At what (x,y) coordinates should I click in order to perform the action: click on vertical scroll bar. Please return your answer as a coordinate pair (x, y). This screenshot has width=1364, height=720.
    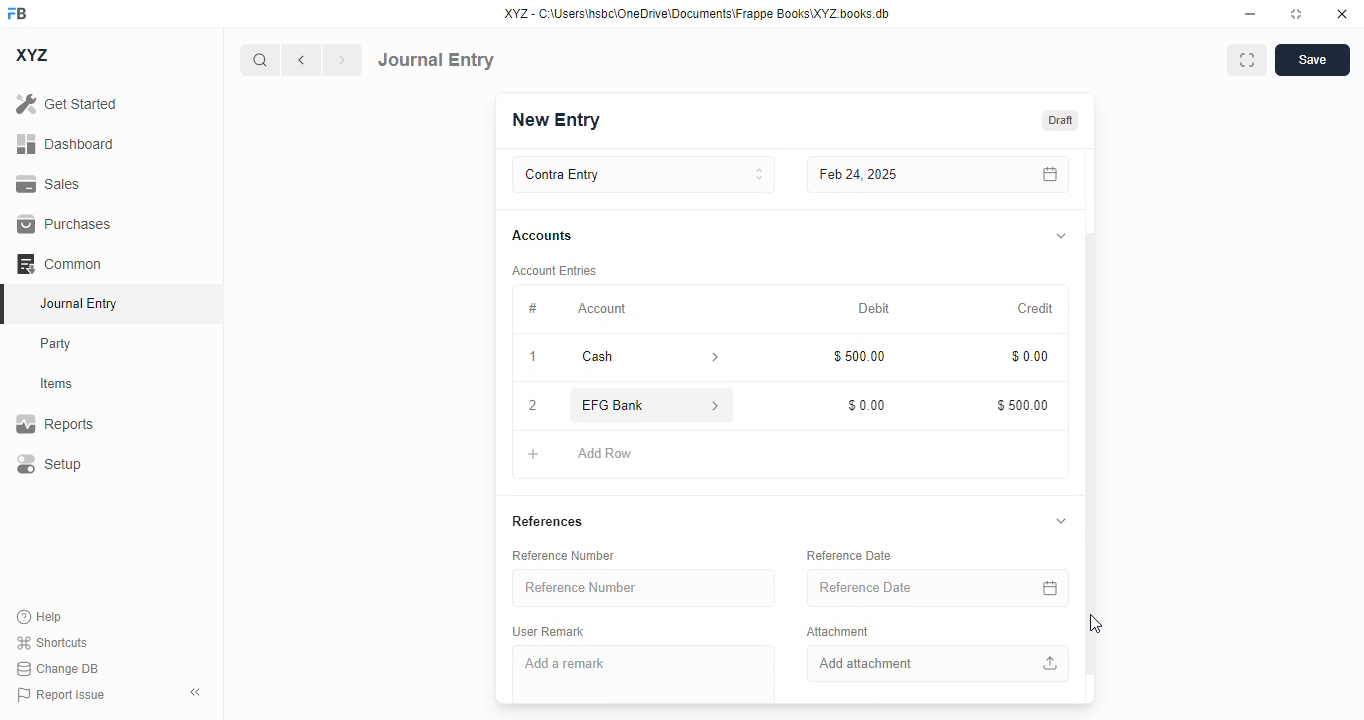
    Looking at the image, I should click on (1090, 426).